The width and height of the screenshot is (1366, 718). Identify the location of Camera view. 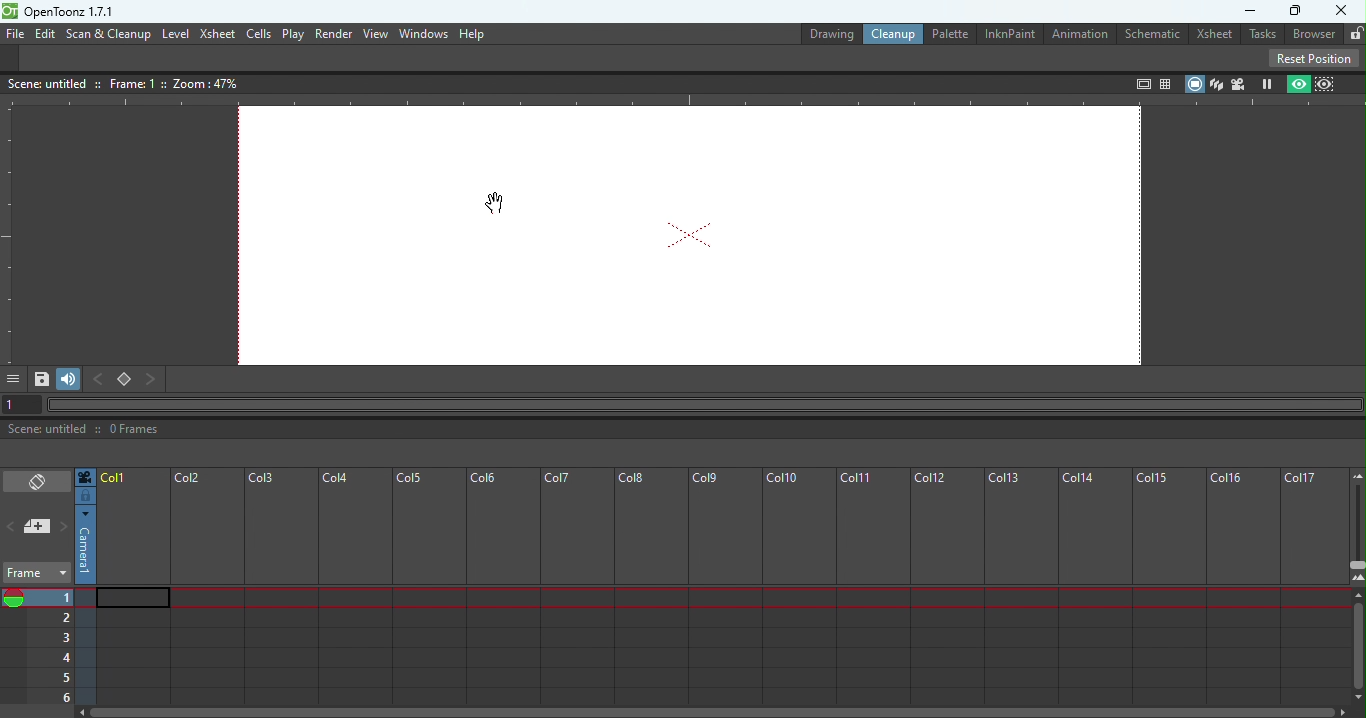
(1238, 83).